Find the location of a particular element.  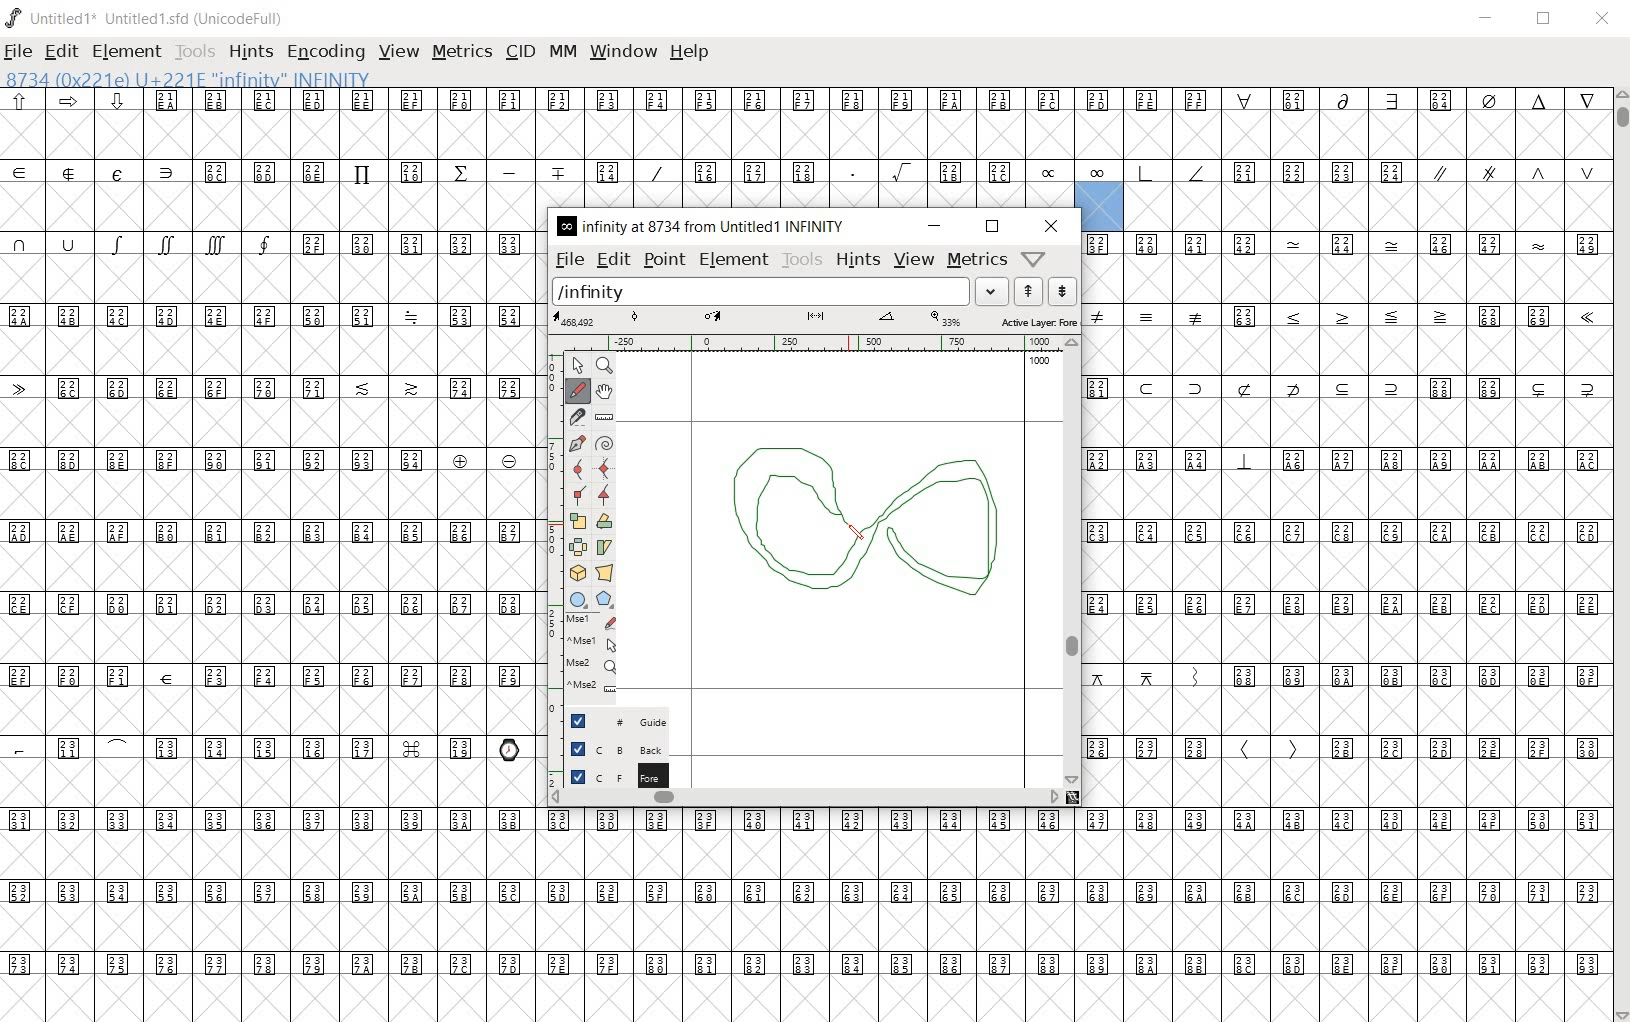

Unicode code points is located at coordinates (1156, 748).